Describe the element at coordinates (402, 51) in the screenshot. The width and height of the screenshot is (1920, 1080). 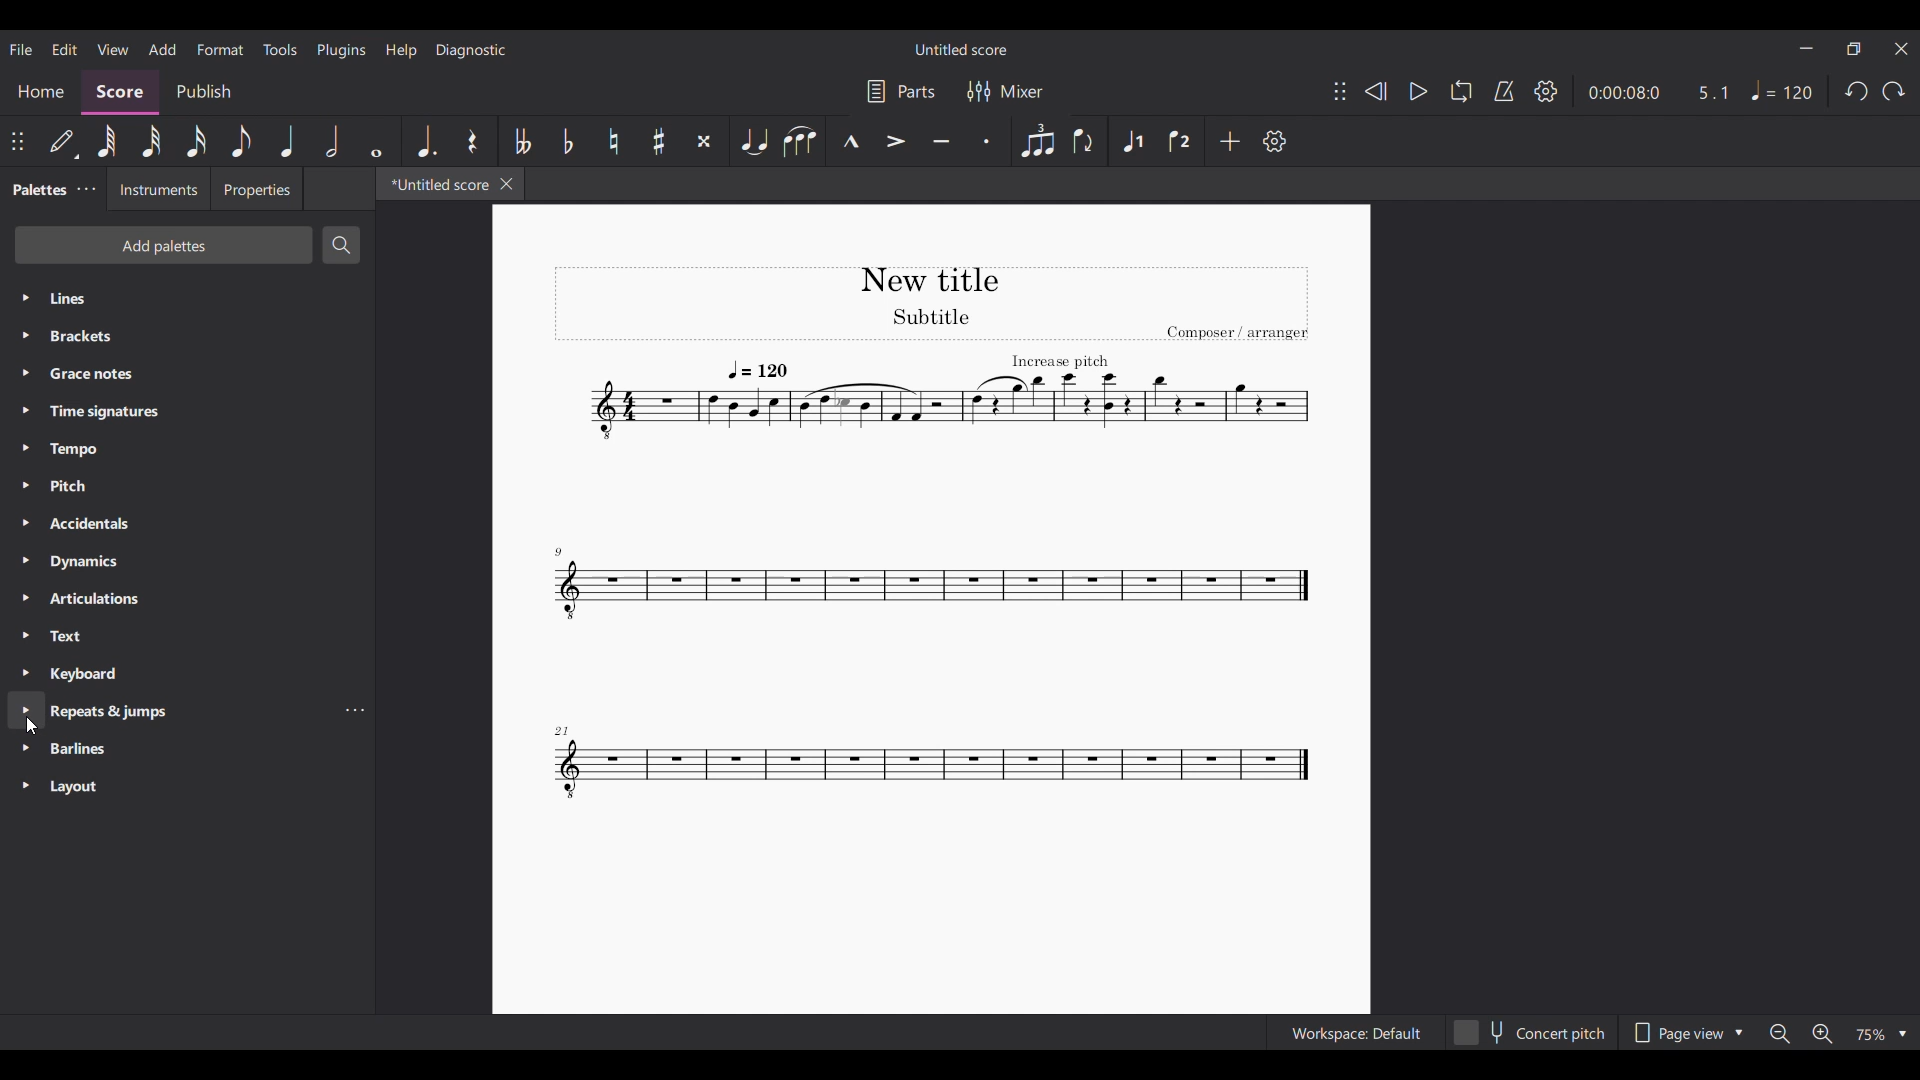
I see `Help menu` at that location.